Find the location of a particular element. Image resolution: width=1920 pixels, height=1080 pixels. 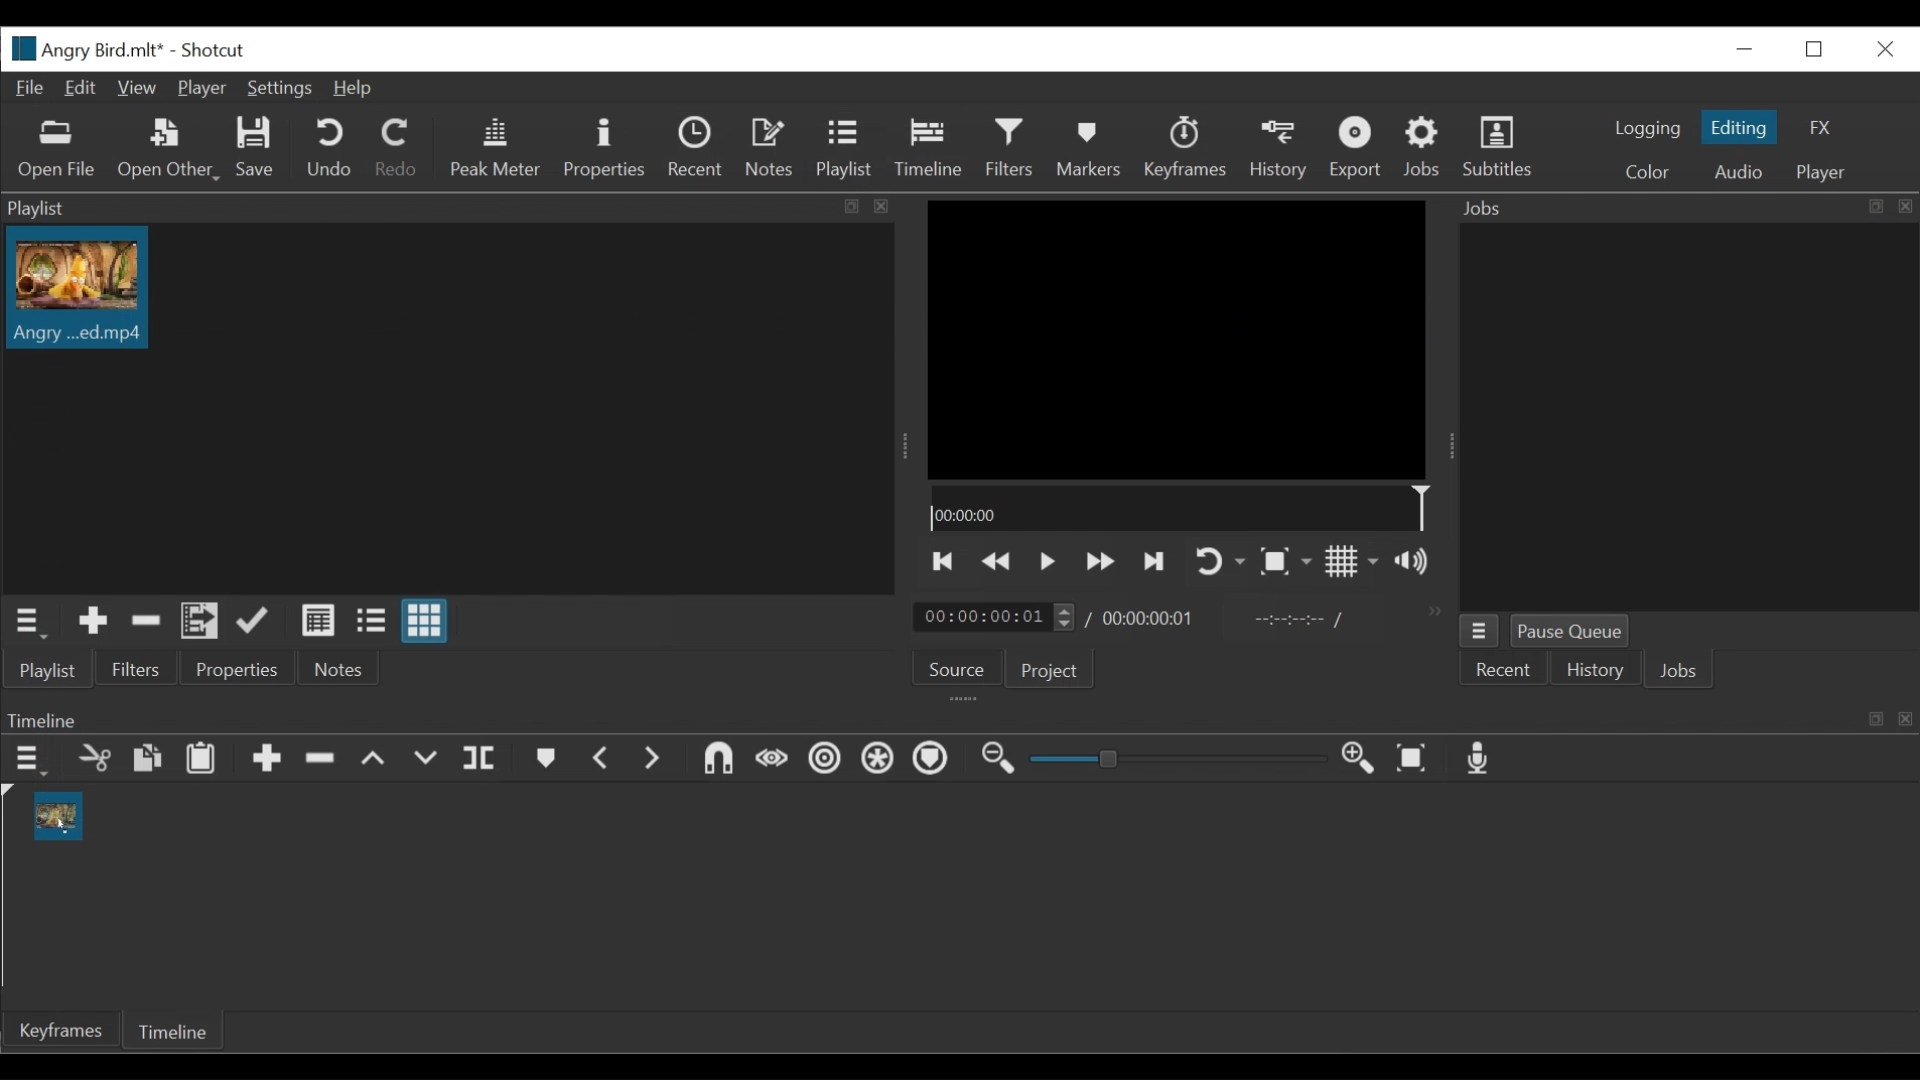

Timeline Panel is located at coordinates (953, 718).